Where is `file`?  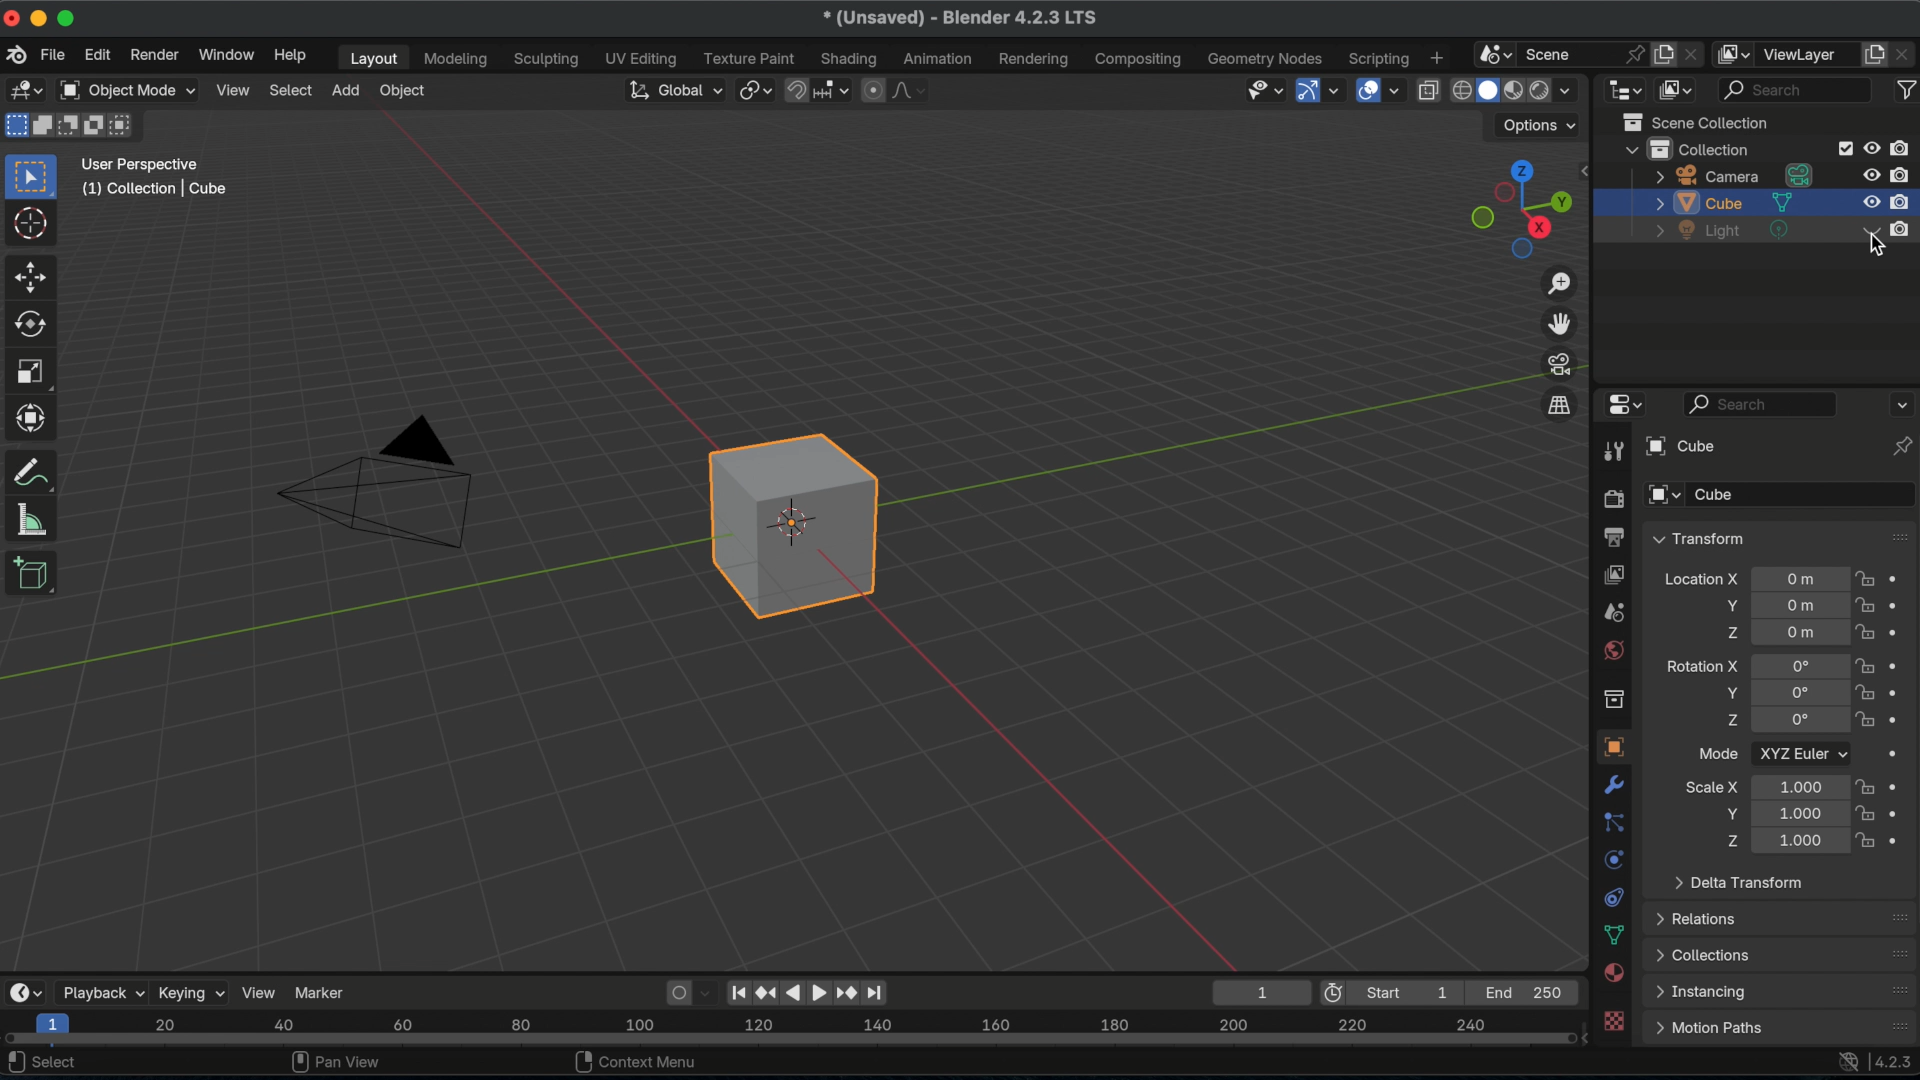 file is located at coordinates (55, 54).